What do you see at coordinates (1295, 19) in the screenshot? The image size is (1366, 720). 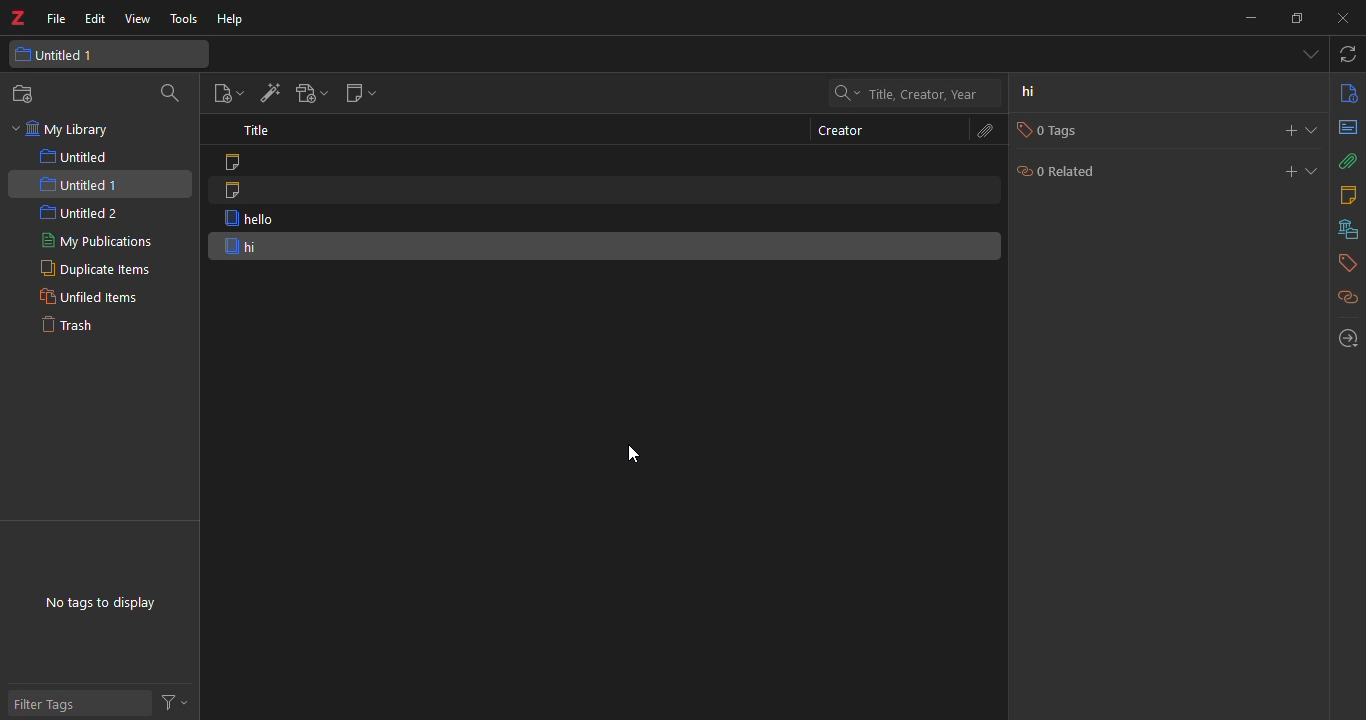 I see `maximize` at bounding box center [1295, 19].